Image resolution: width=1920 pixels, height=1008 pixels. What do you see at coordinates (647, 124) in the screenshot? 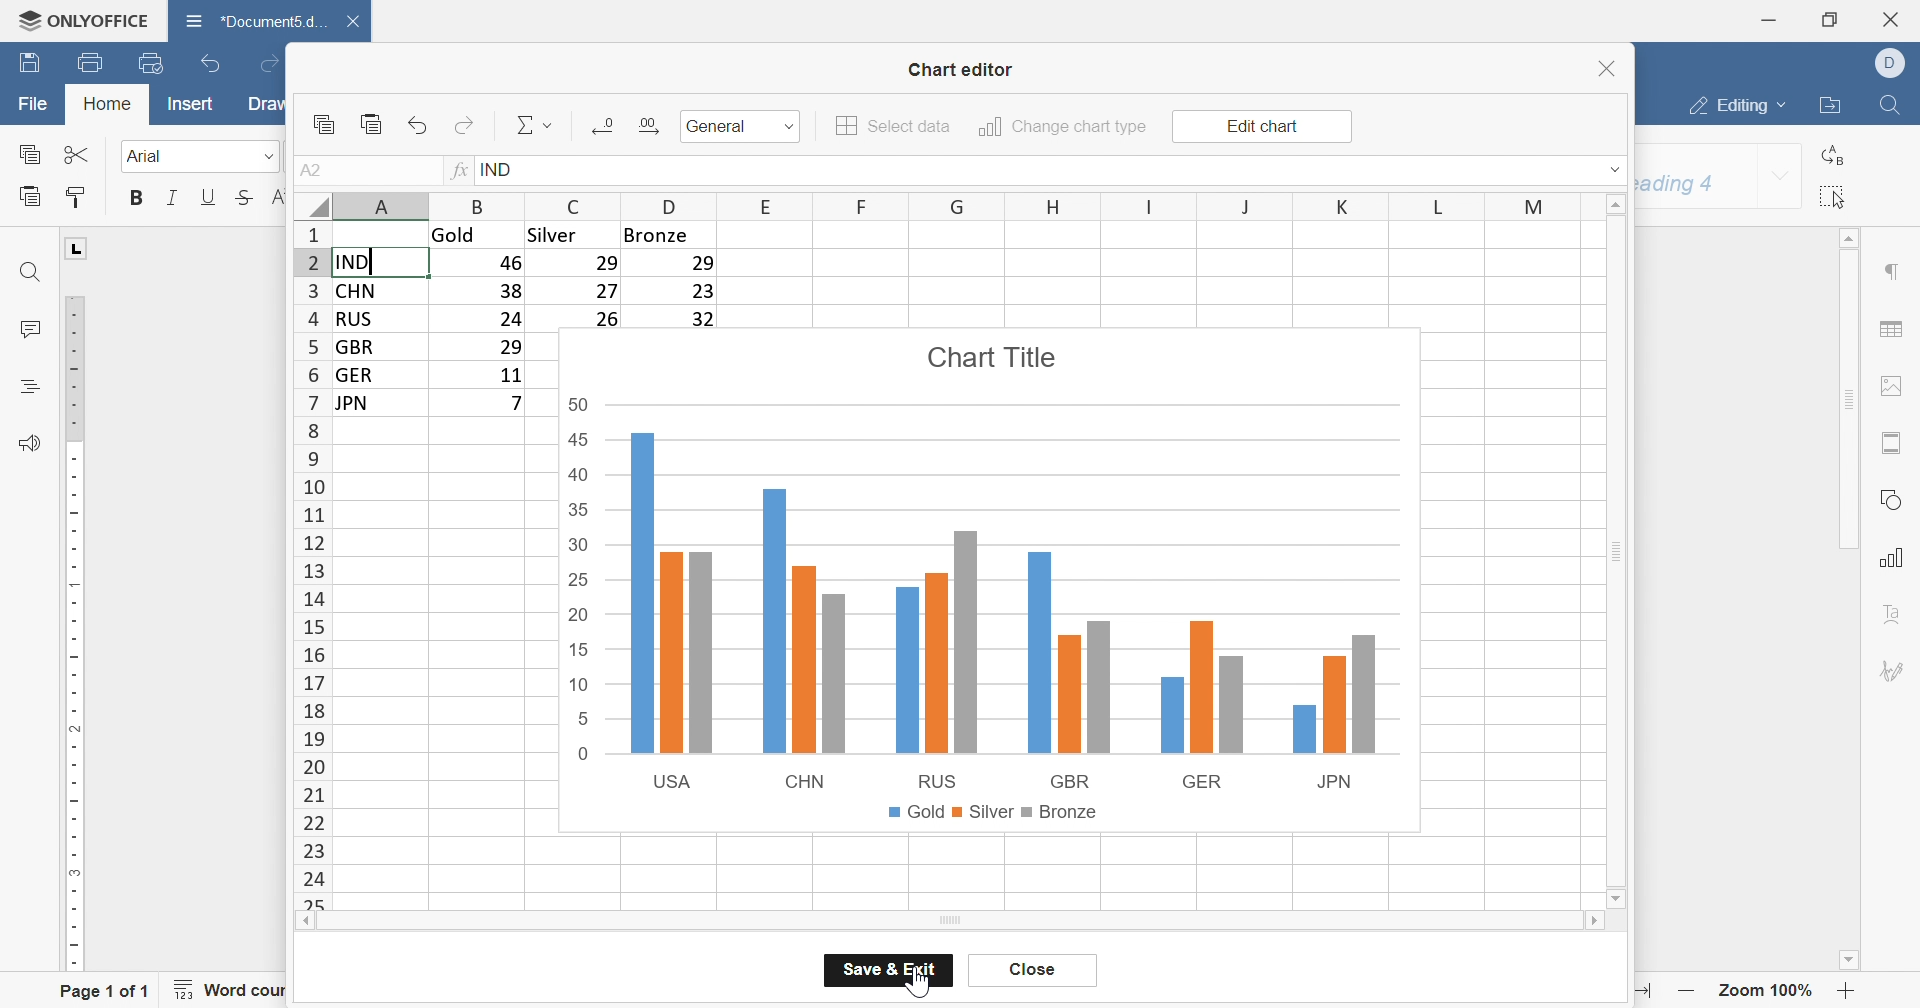
I see `Increase decimal places` at bounding box center [647, 124].